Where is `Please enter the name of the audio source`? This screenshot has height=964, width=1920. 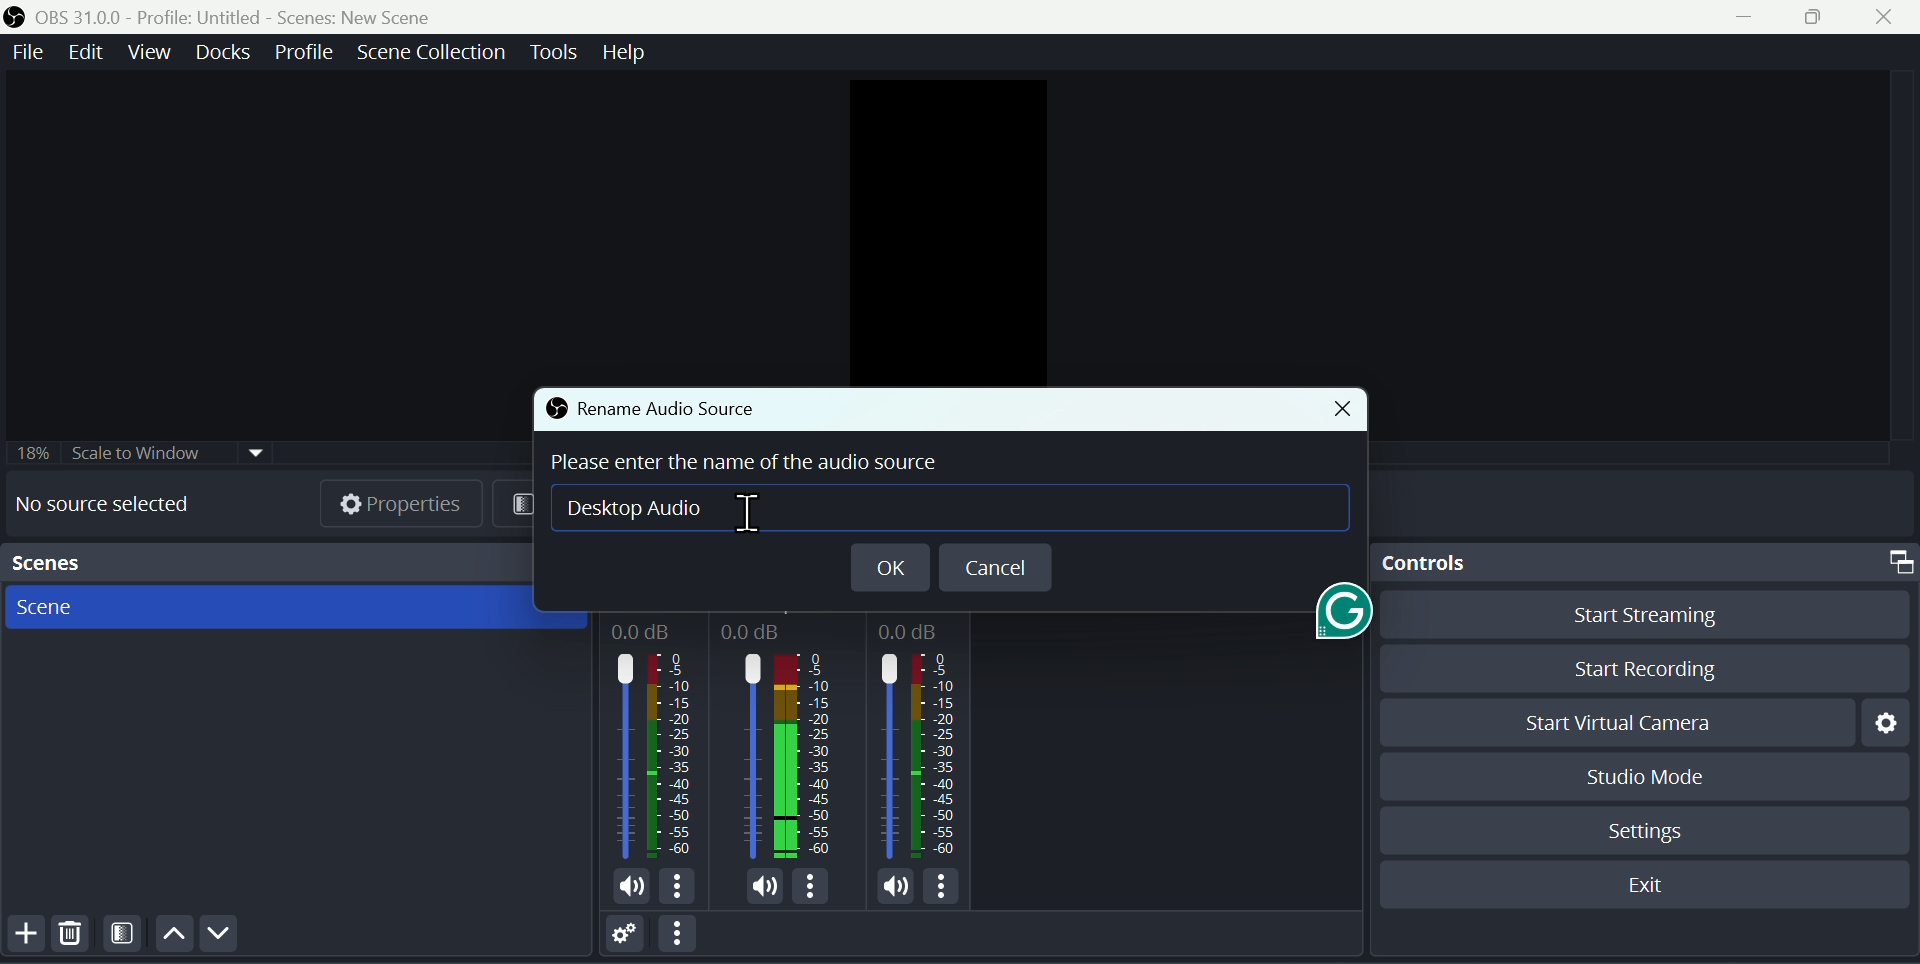 Please enter the name of the audio source is located at coordinates (760, 465).